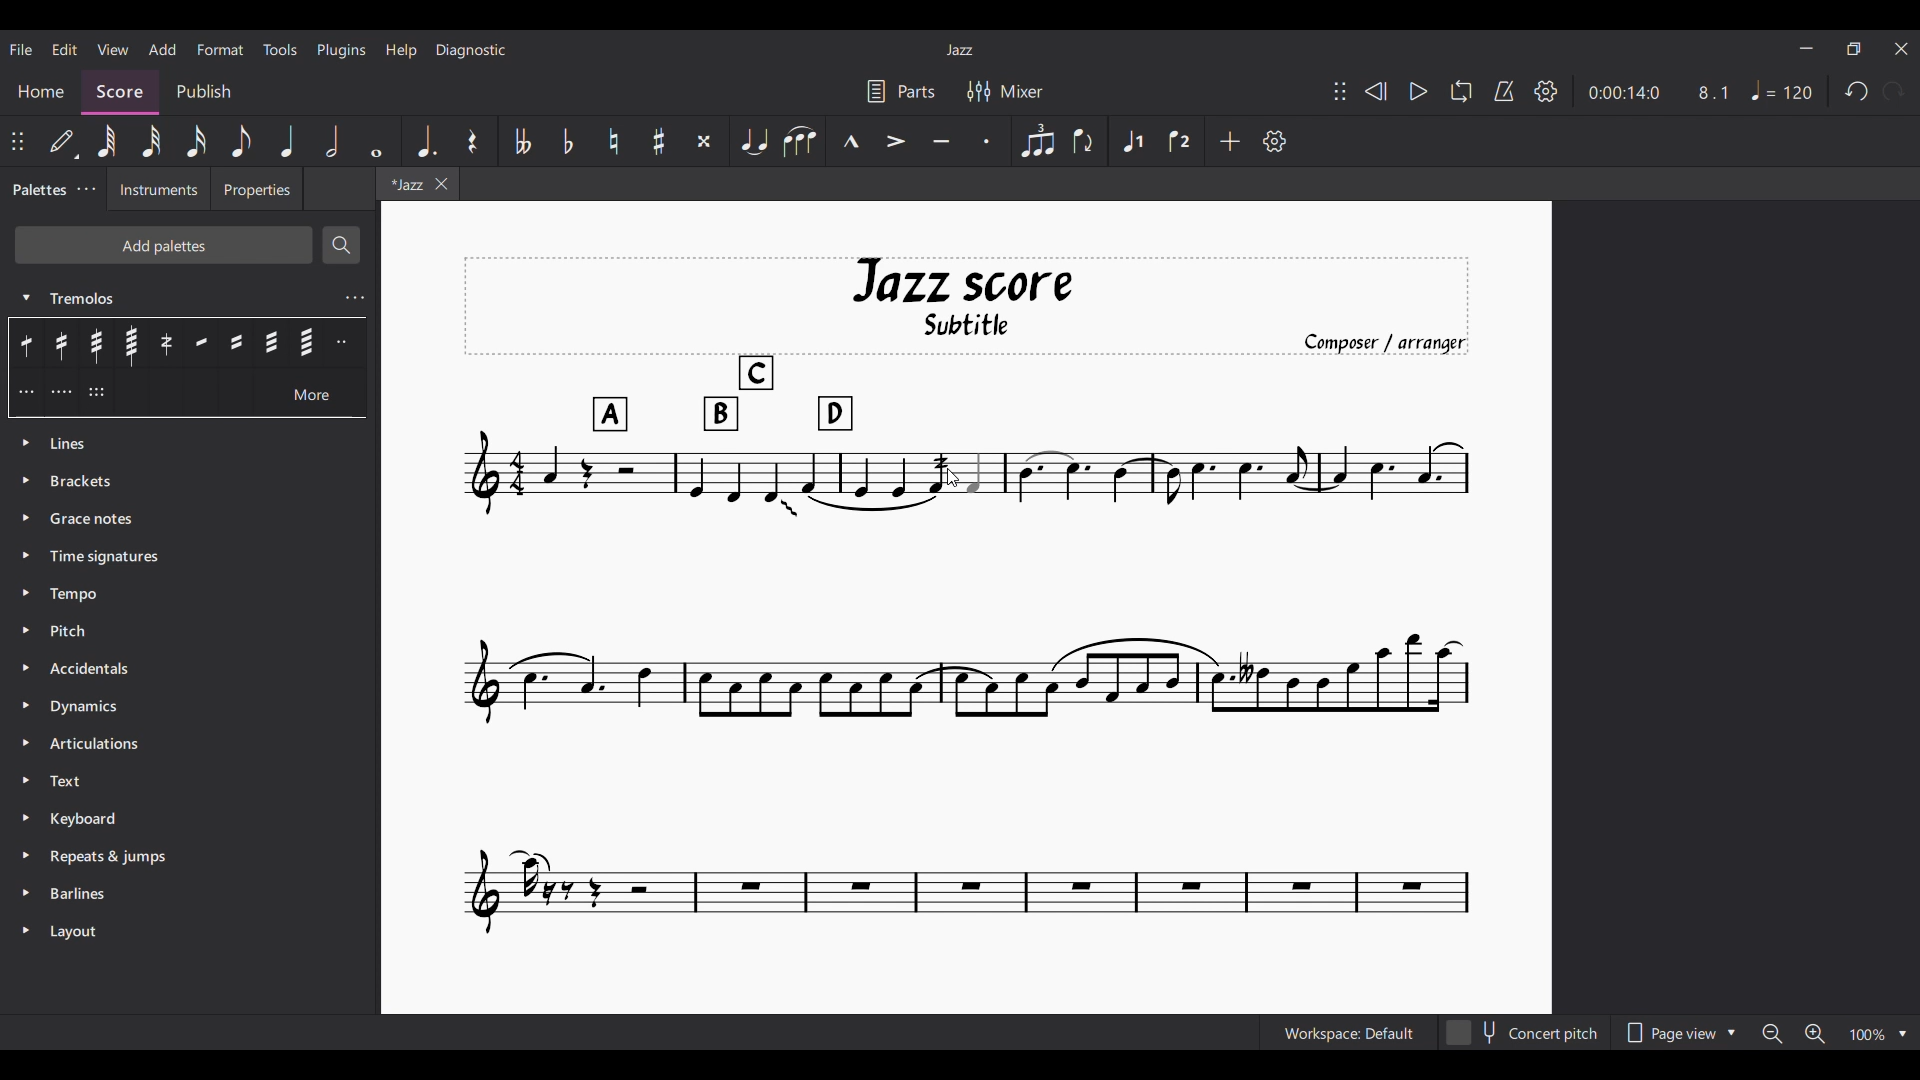  I want to click on Toggle double sharp, so click(704, 141).